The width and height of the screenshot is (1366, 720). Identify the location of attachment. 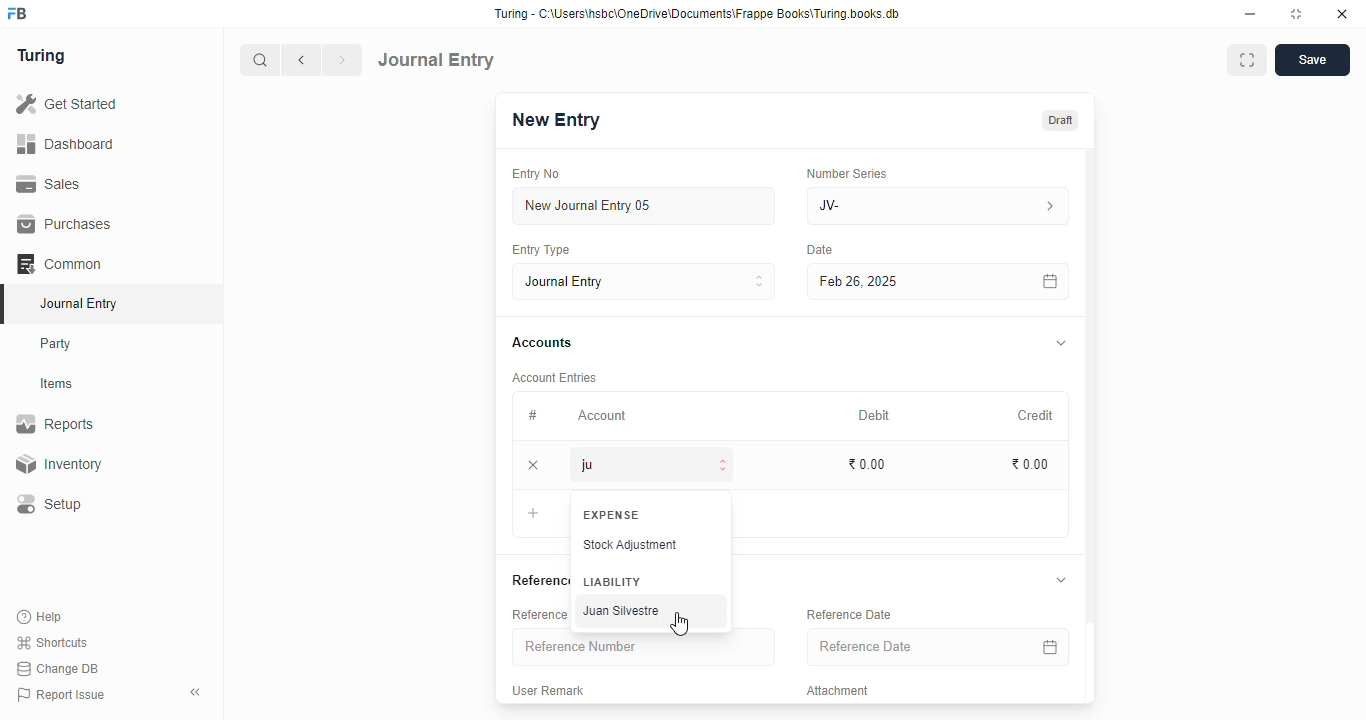
(838, 691).